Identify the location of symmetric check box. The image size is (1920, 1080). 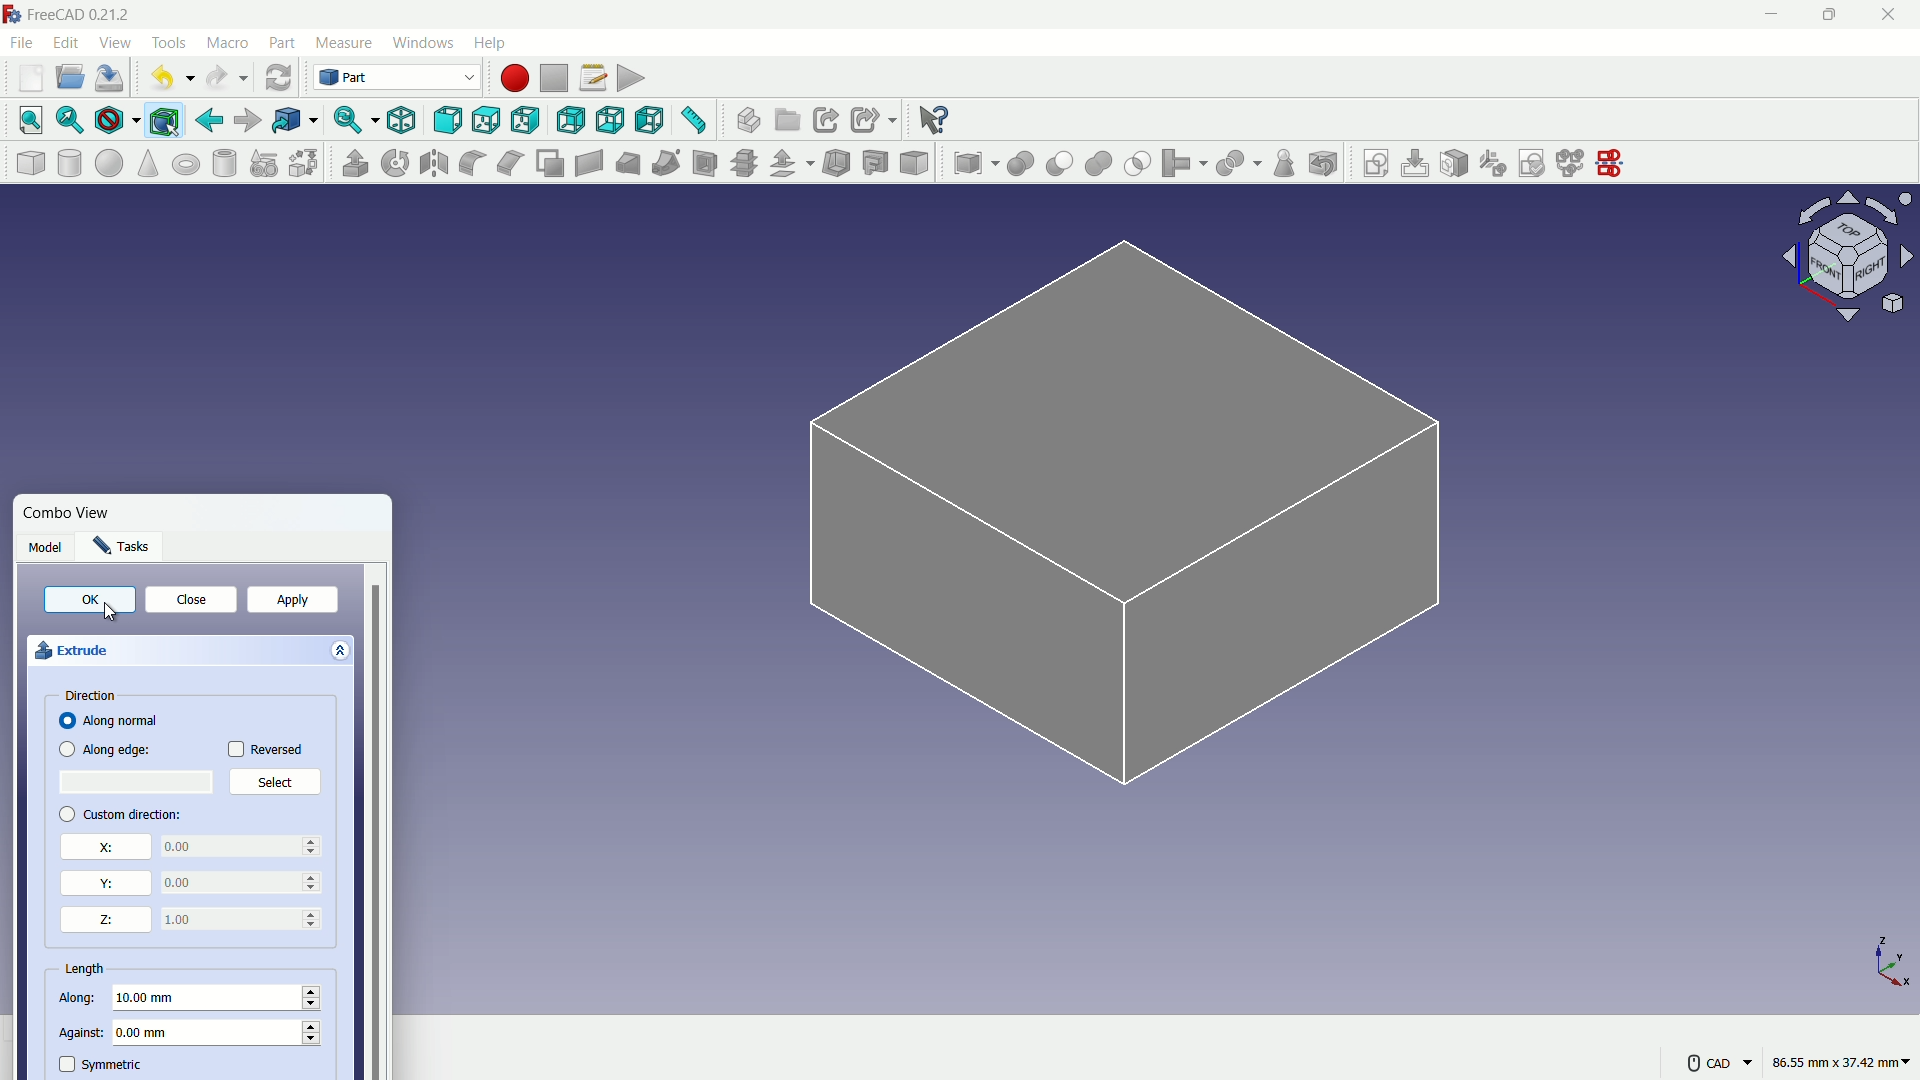
(81, 1063).